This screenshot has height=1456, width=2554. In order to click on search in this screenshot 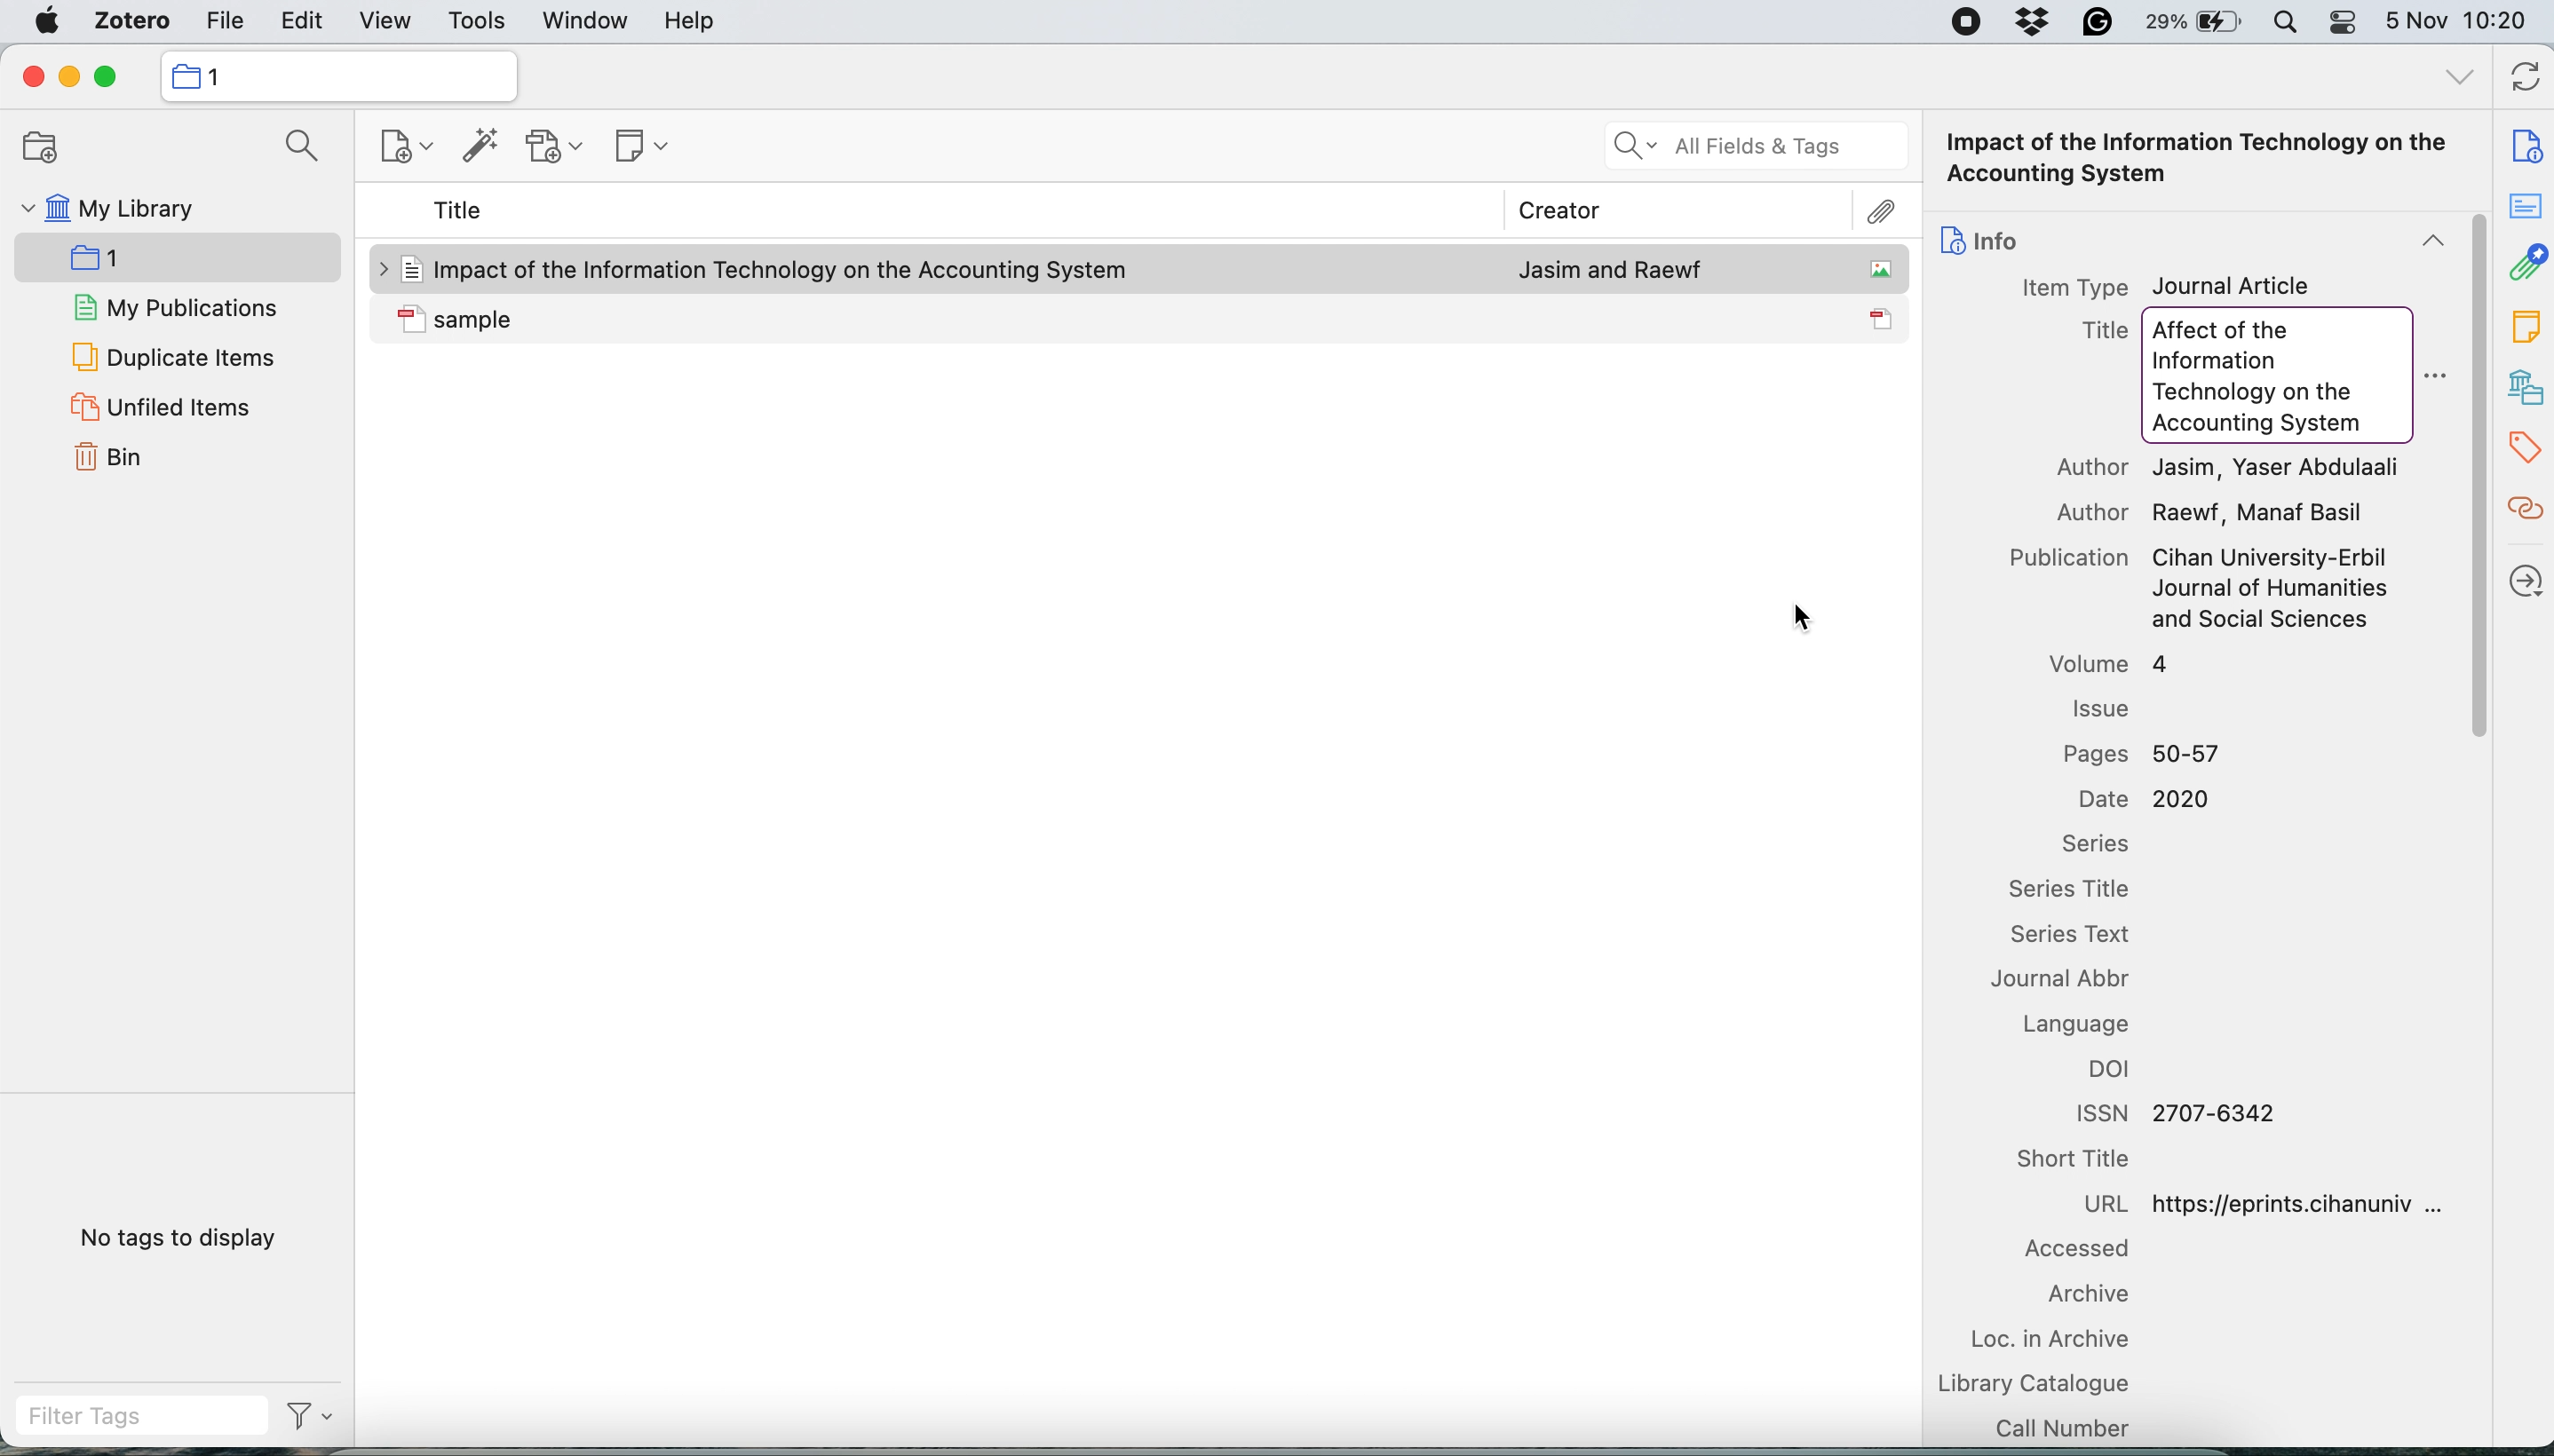, I will do `click(305, 146)`.